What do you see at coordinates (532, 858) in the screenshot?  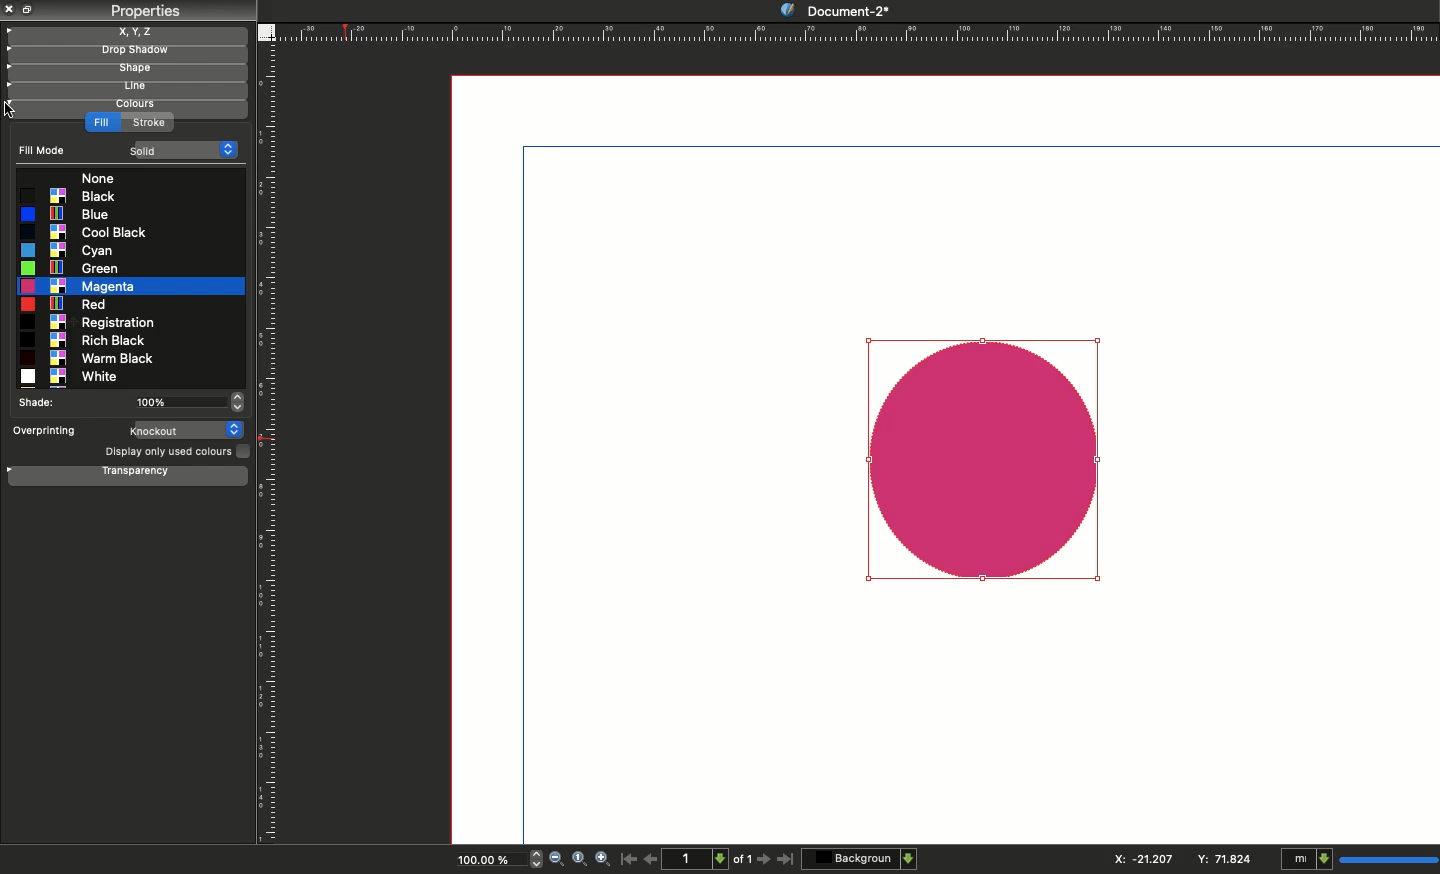 I see `zoom in and out` at bounding box center [532, 858].